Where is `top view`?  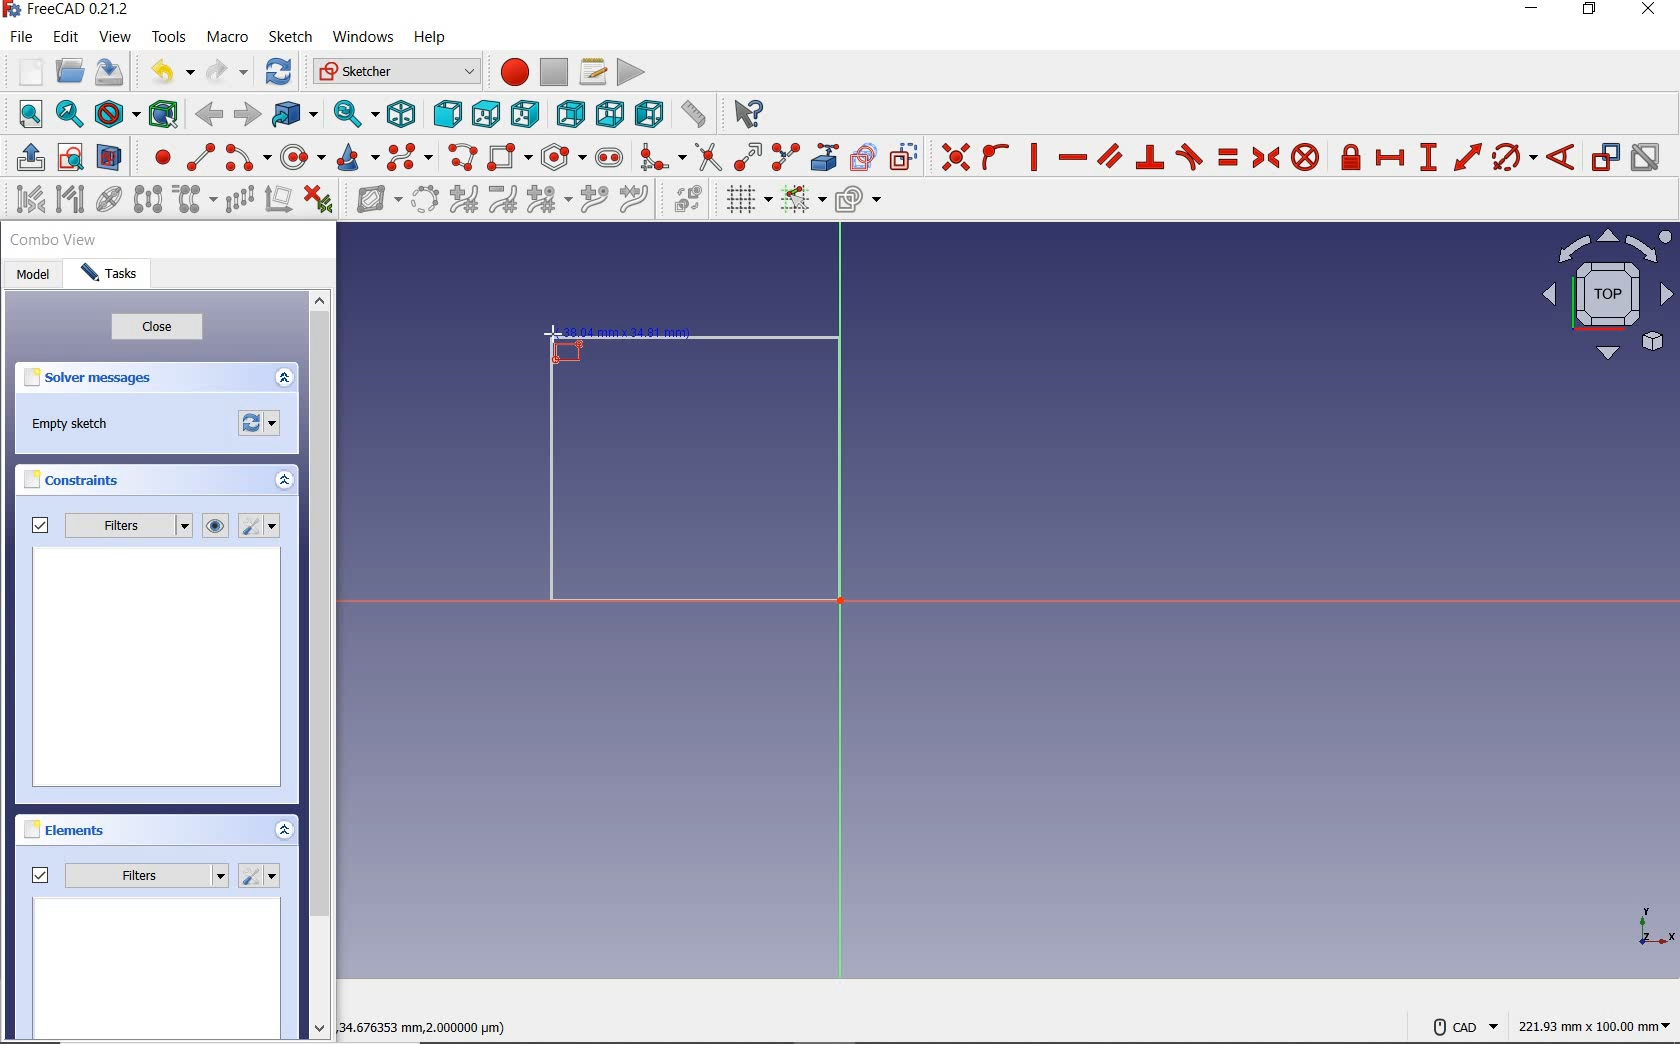 top view is located at coordinates (1605, 300).